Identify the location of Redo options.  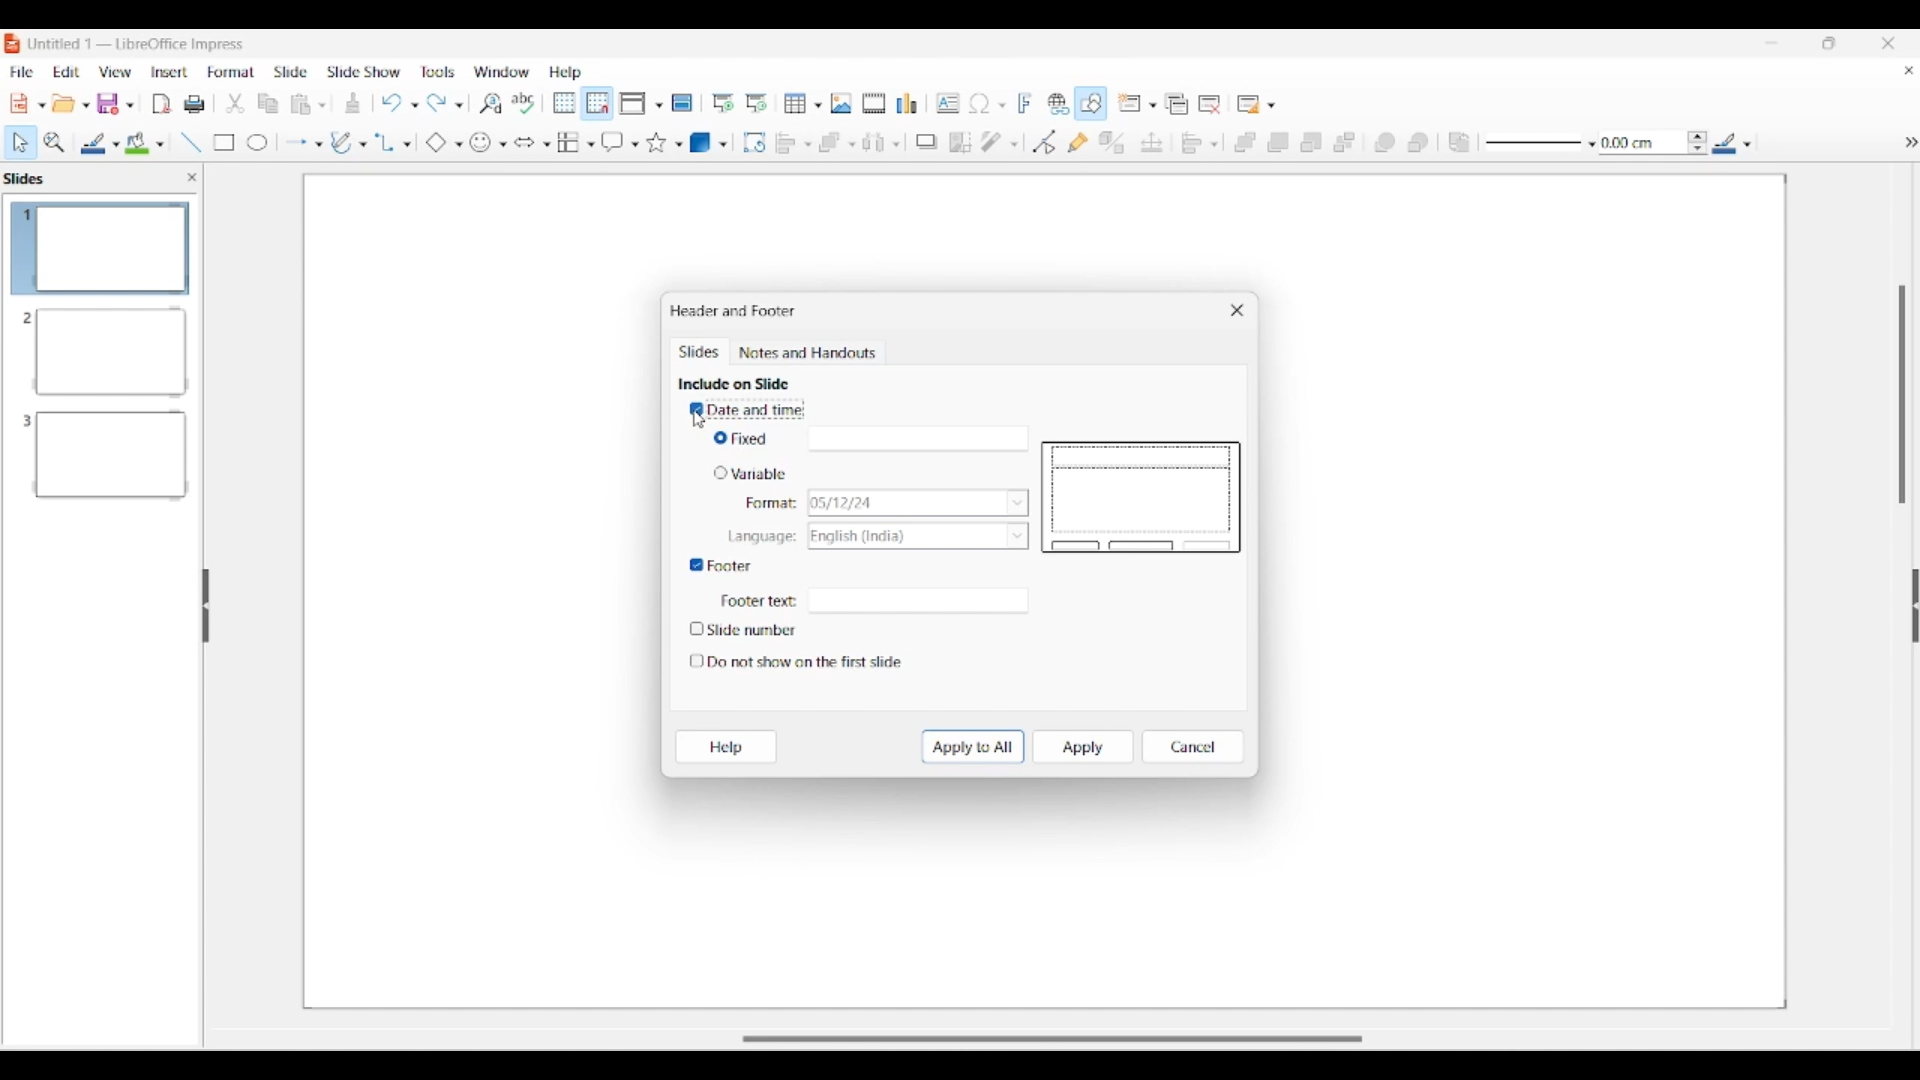
(445, 102).